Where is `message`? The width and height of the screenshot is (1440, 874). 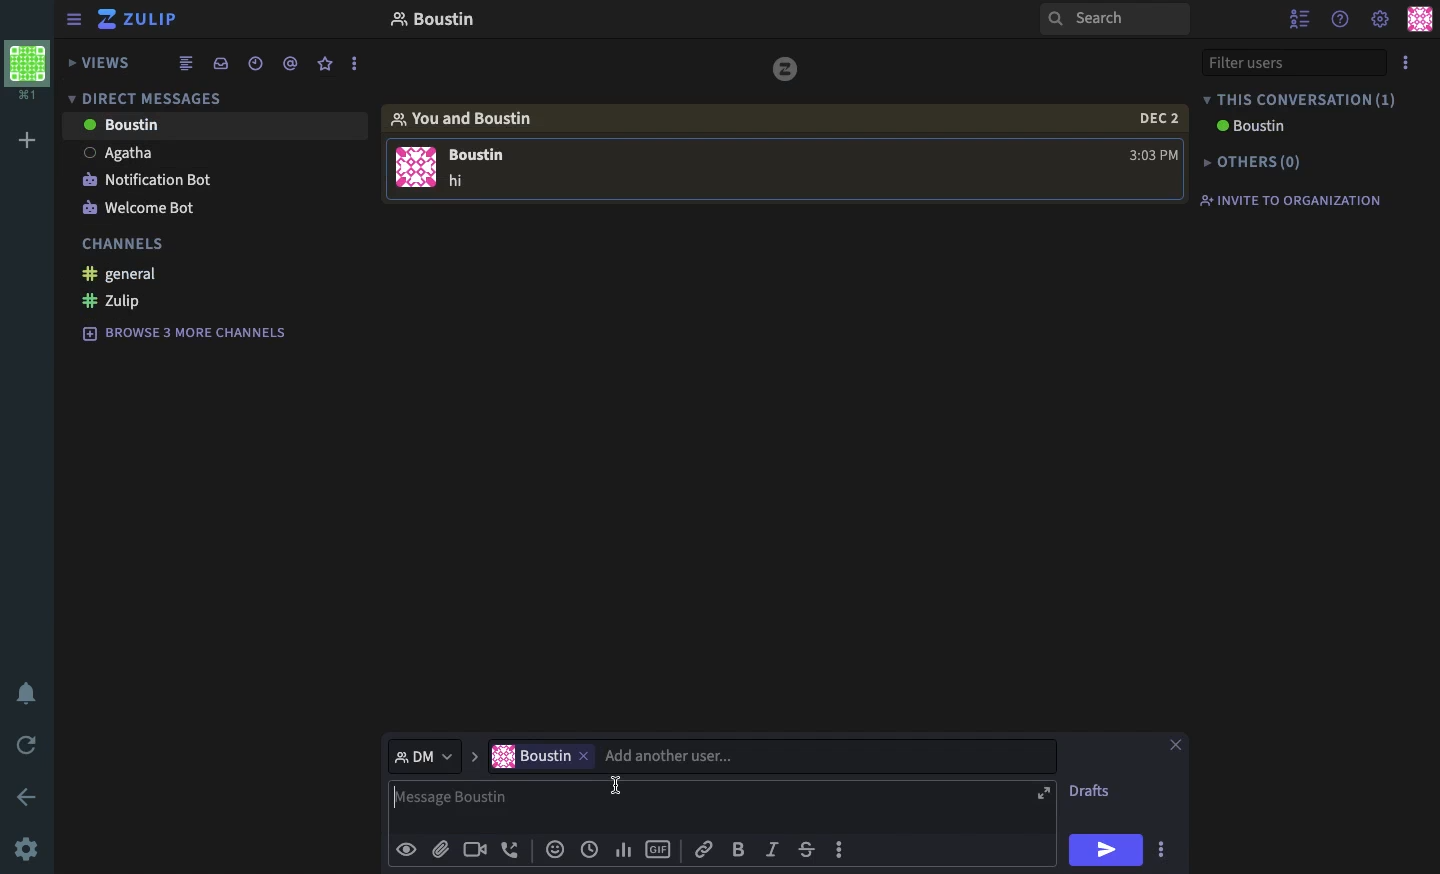
message is located at coordinates (483, 163).